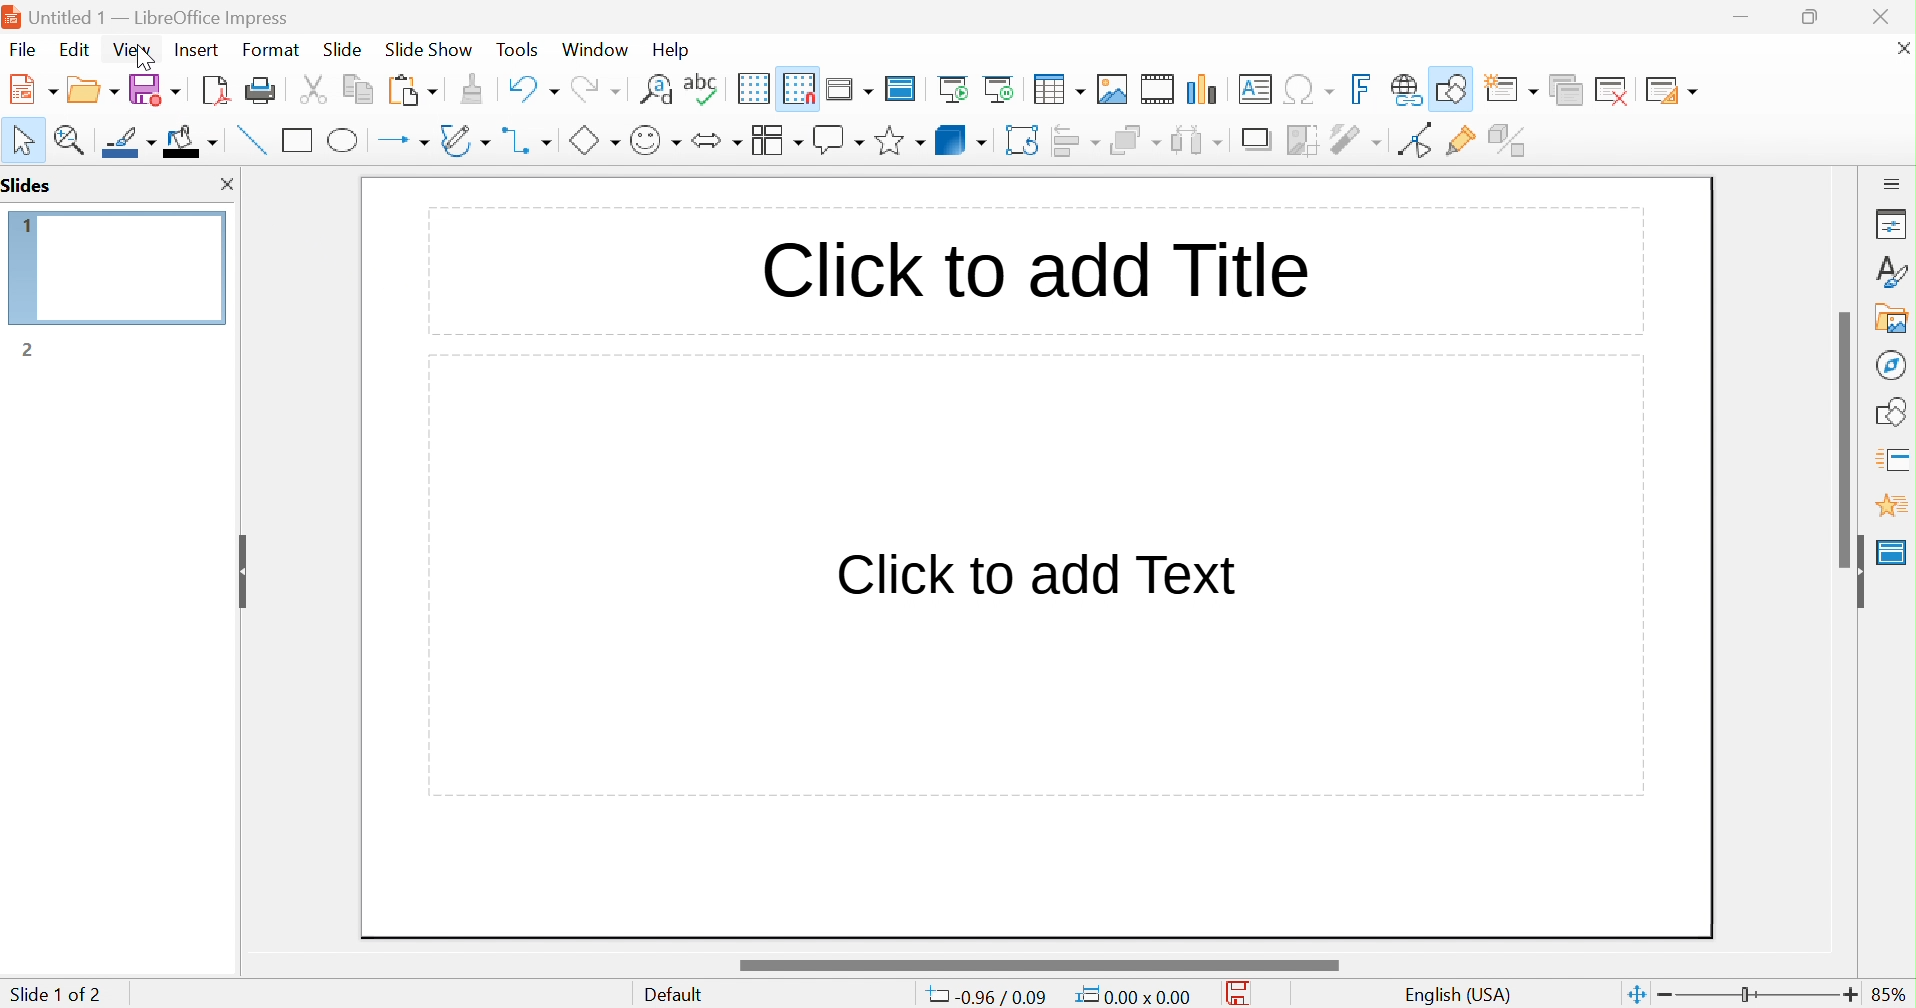 The image size is (1916, 1008). Describe the element at coordinates (429, 47) in the screenshot. I see `slide show` at that location.